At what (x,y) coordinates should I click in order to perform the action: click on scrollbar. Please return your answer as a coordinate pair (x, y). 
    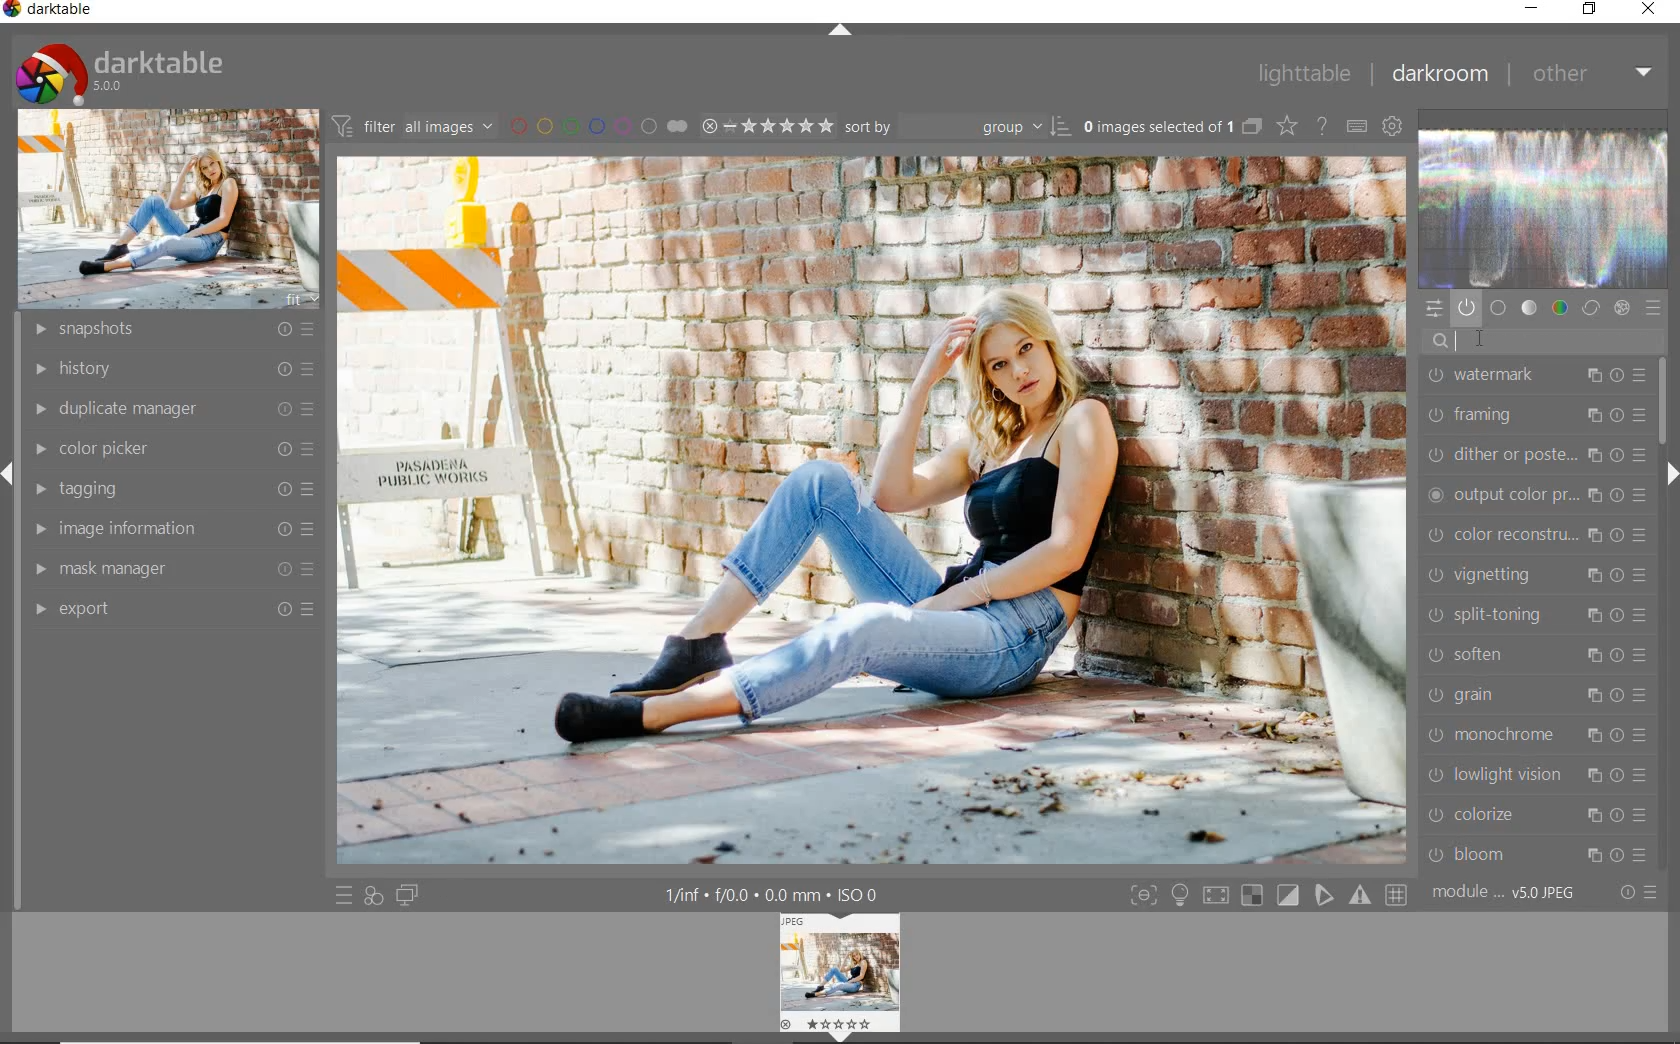
    Looking at the image, I should click on (1663, 402).